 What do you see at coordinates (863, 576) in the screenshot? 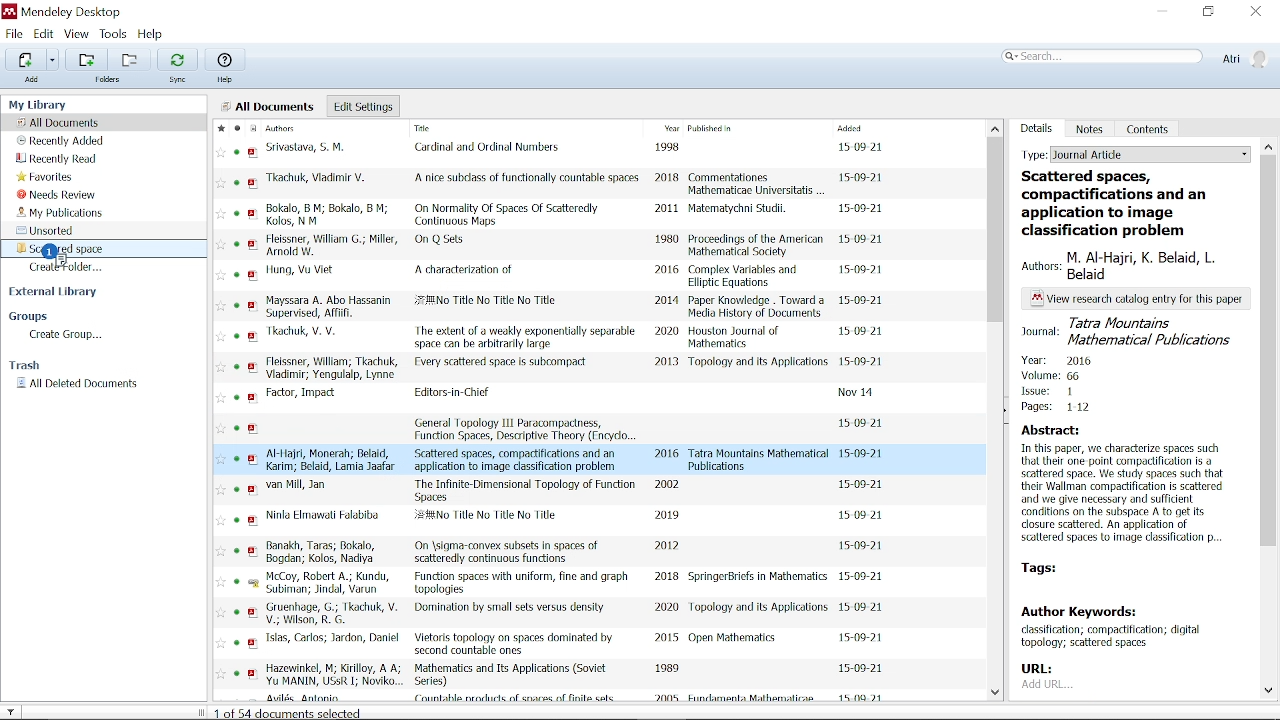
I see `date` at bounding box center [863, 576].